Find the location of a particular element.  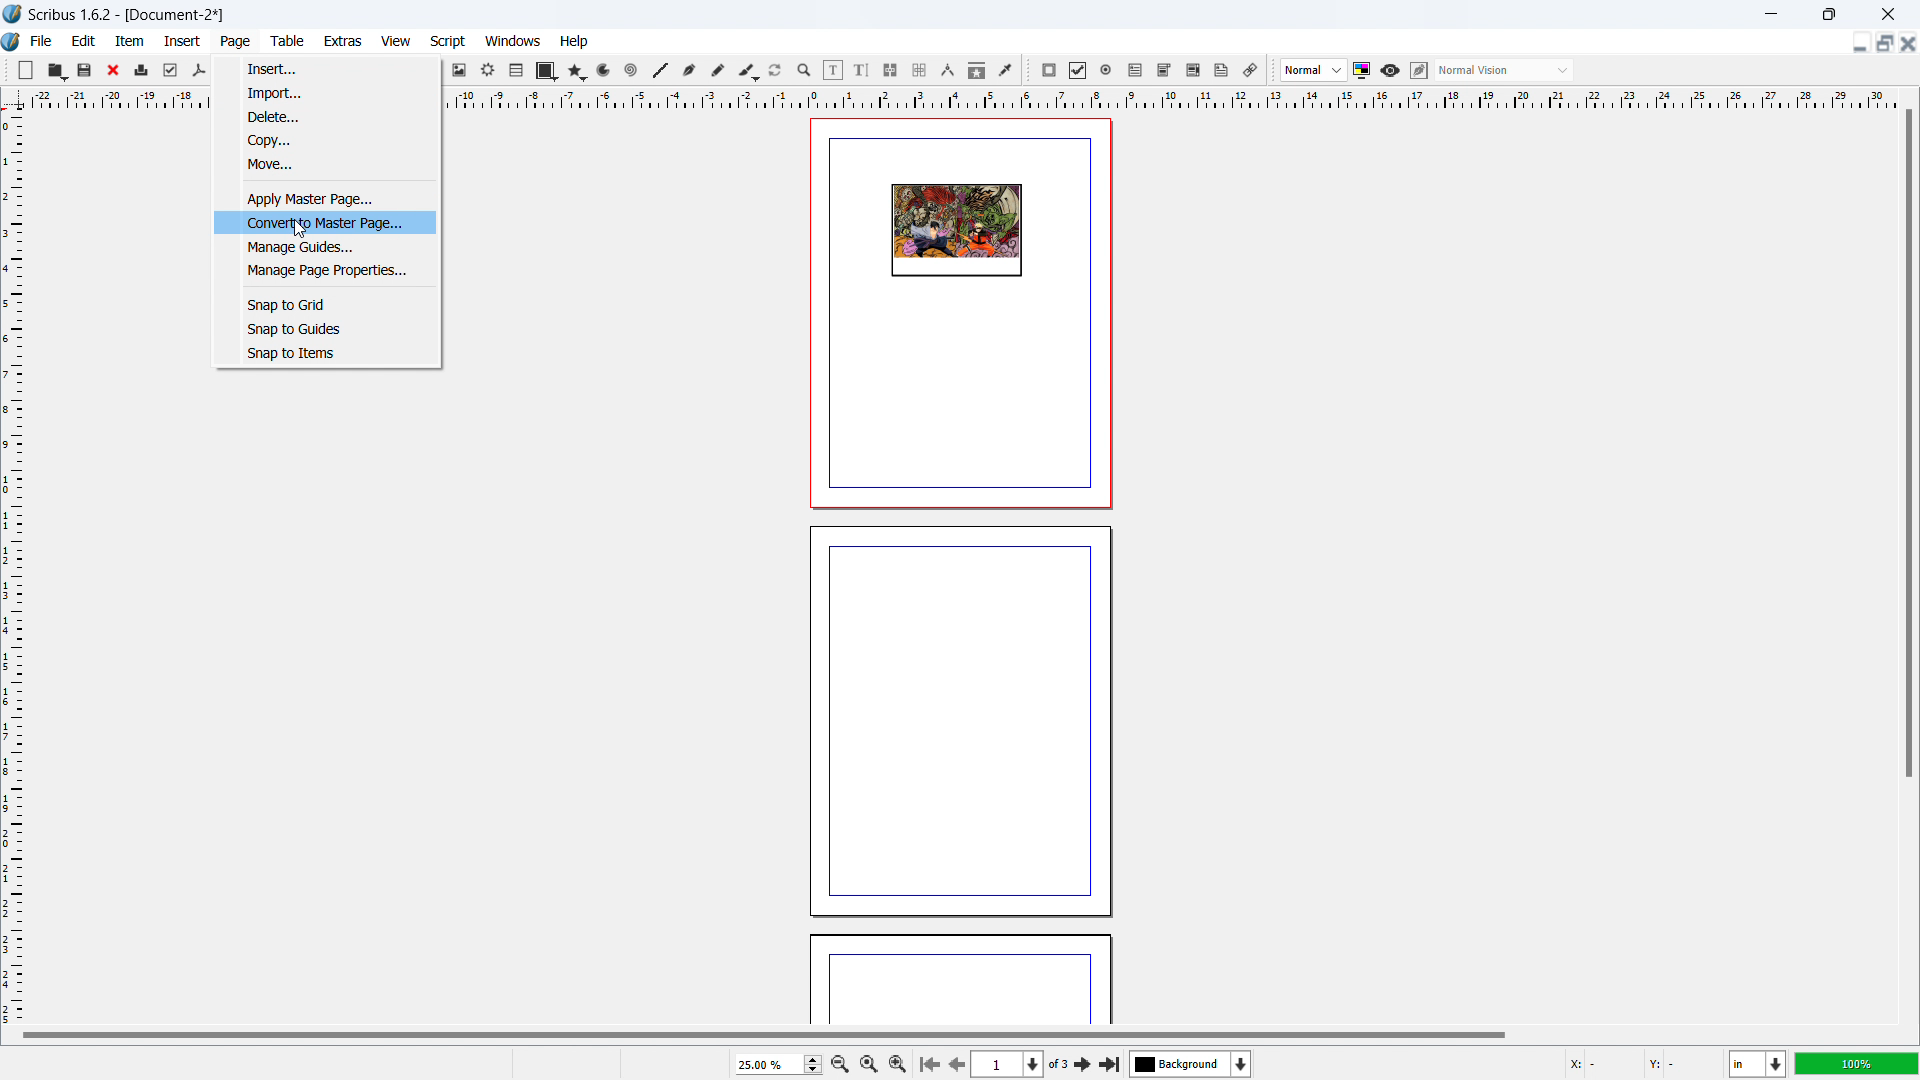

minimize window is located at coordinates (1769, 14).